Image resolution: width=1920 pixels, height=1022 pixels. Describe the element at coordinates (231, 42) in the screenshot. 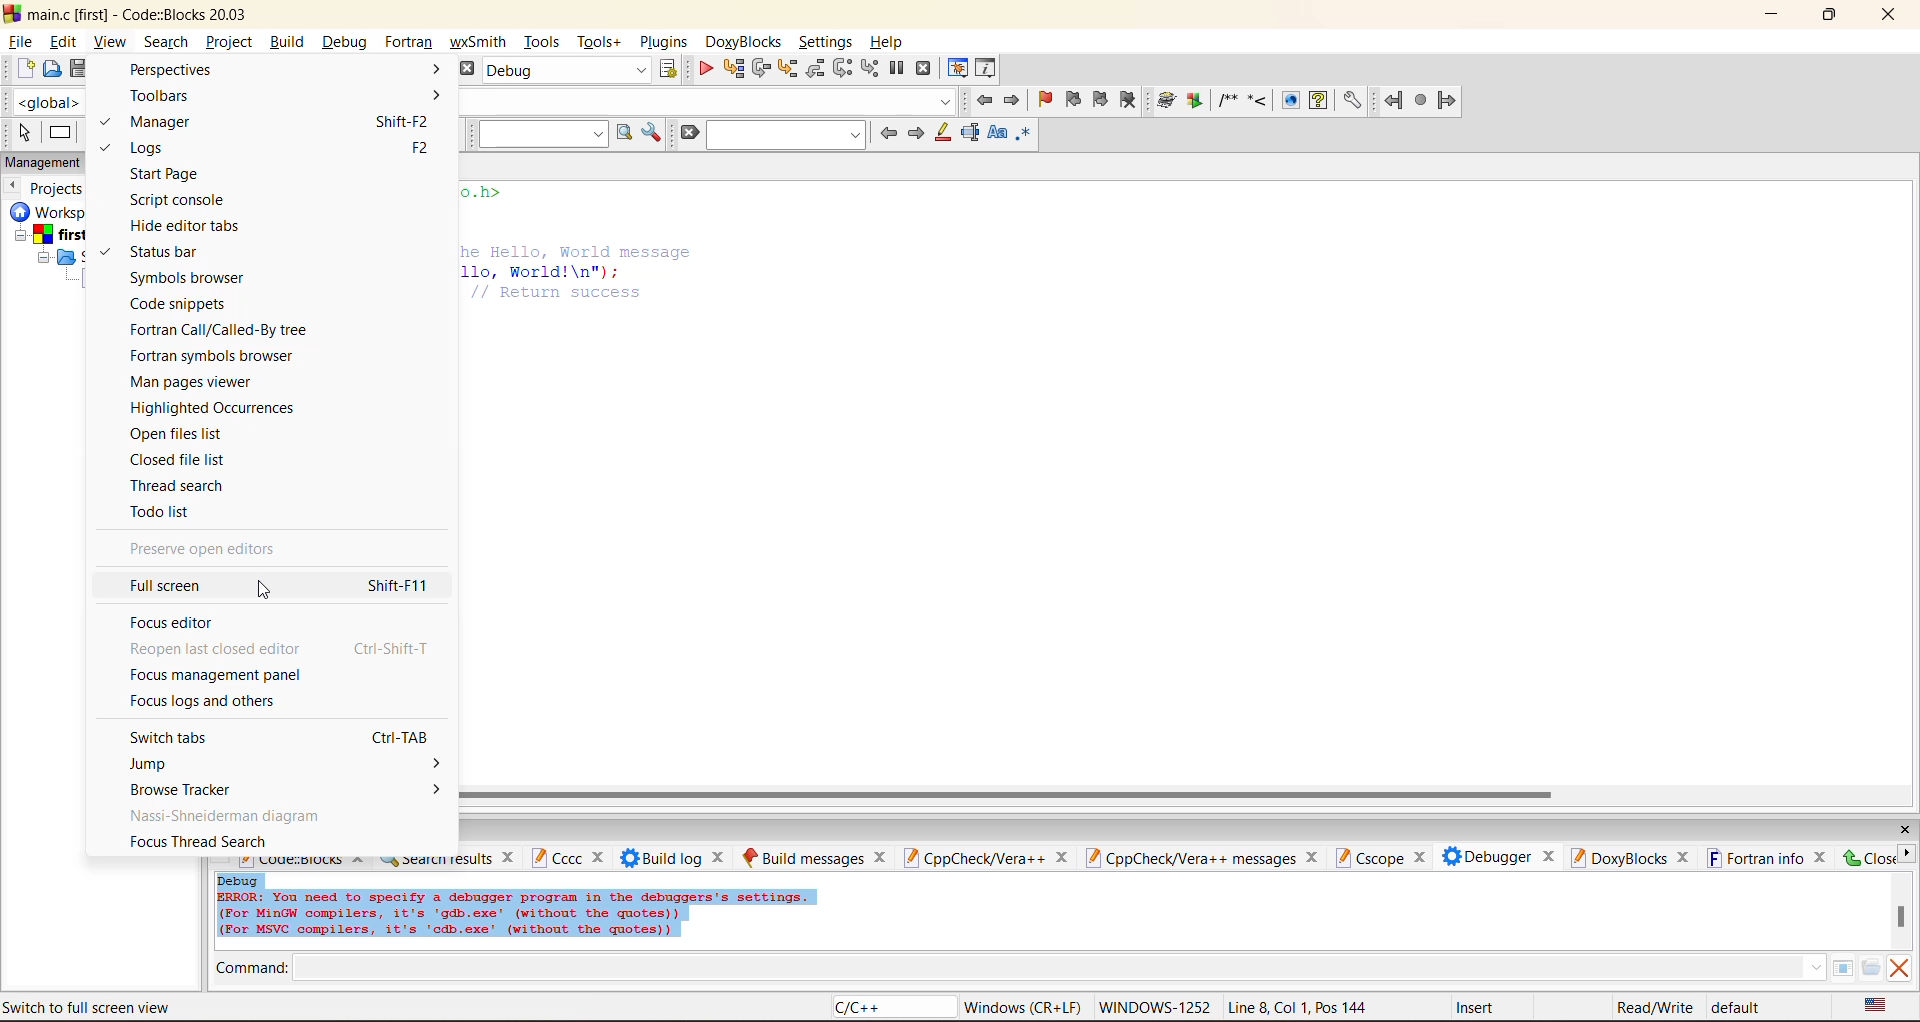

I see `project` at that location.